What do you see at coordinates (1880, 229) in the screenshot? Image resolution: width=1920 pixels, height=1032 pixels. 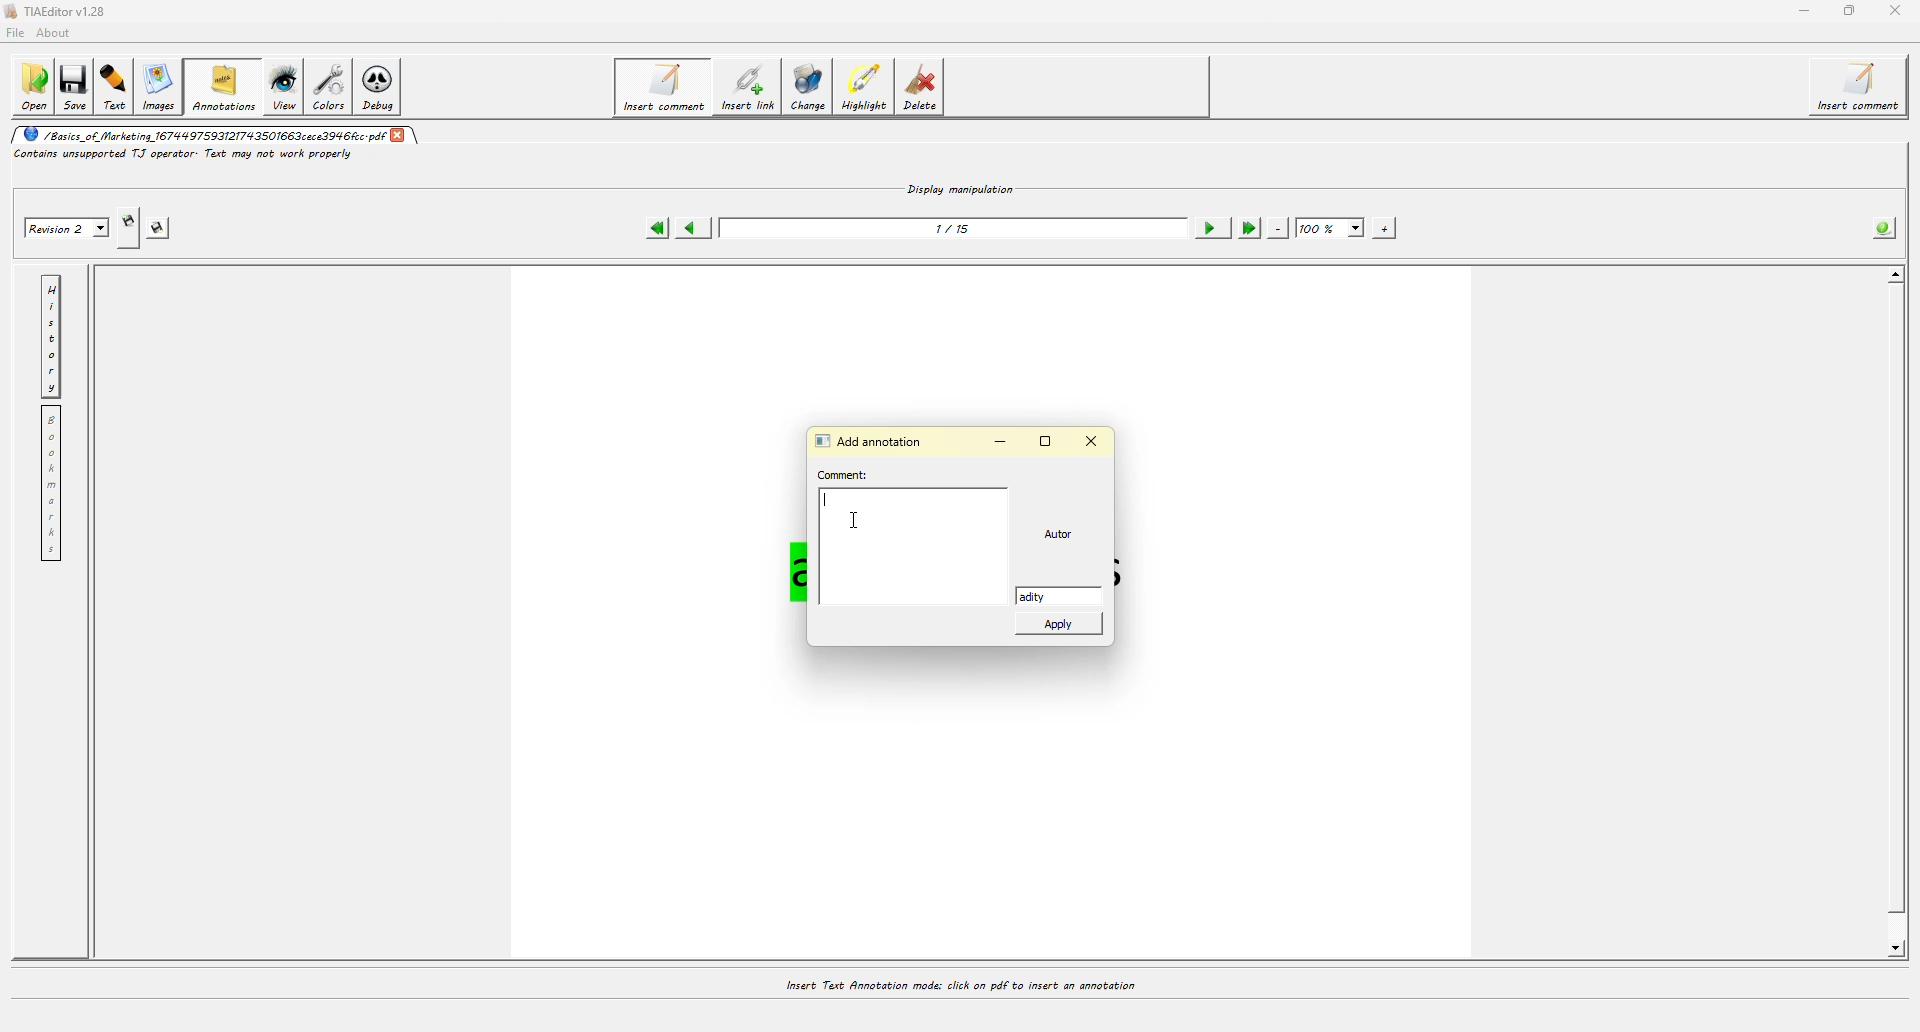 I see `info about the pdf` at bounding box center [1880, 229].